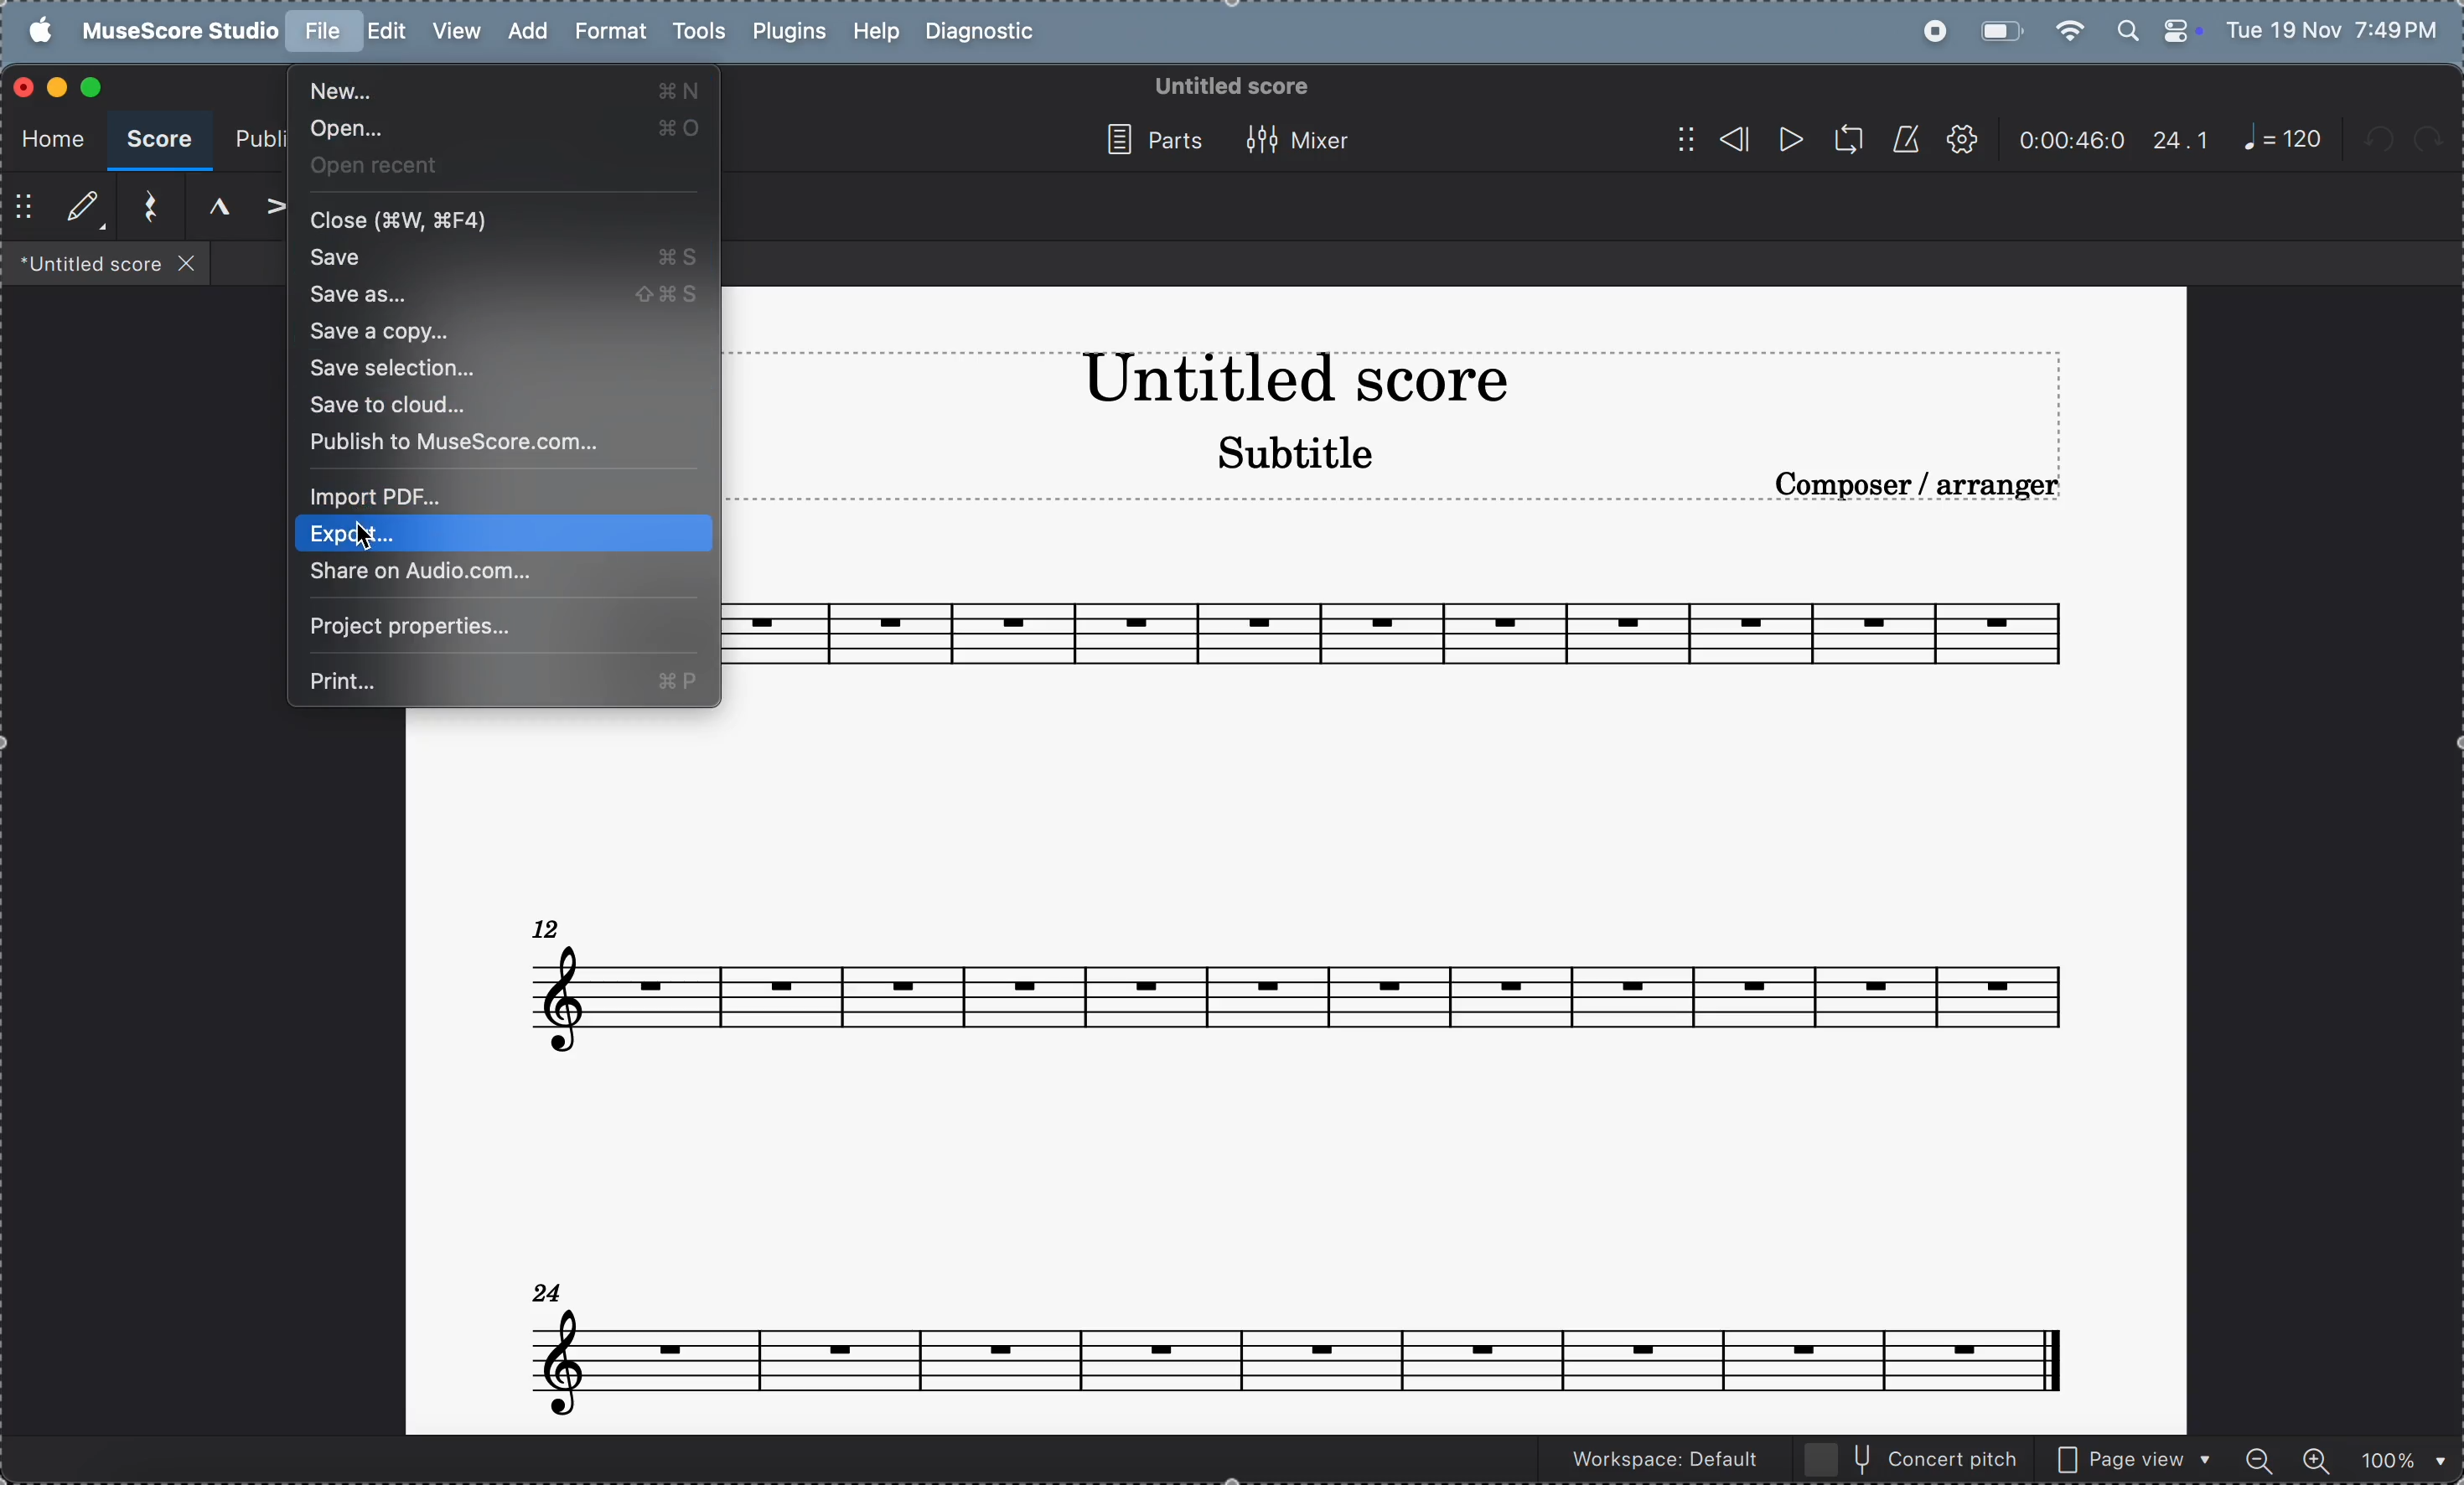  Describe the element at coordinates (24, 88) in the screenshot. I see `closing` at that location.